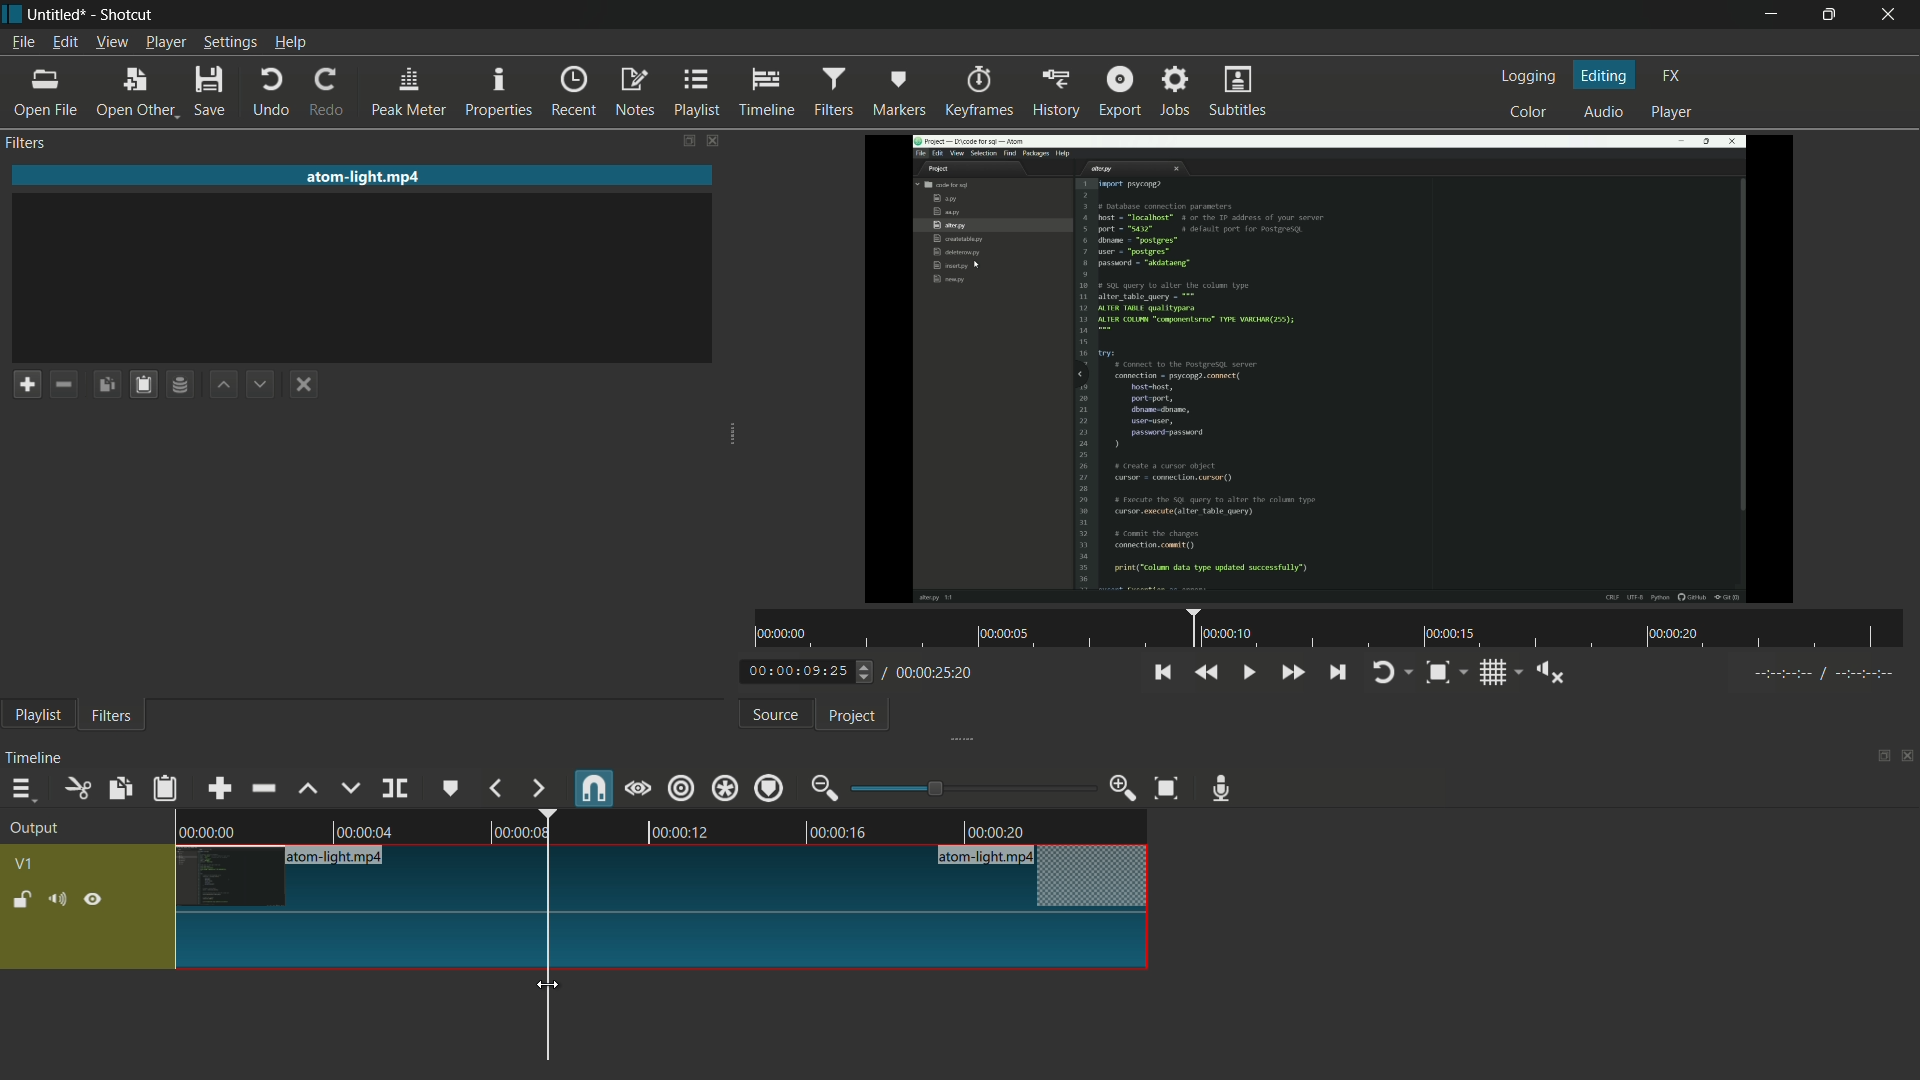  I want to click on create or edit marker, so click(451, 790).